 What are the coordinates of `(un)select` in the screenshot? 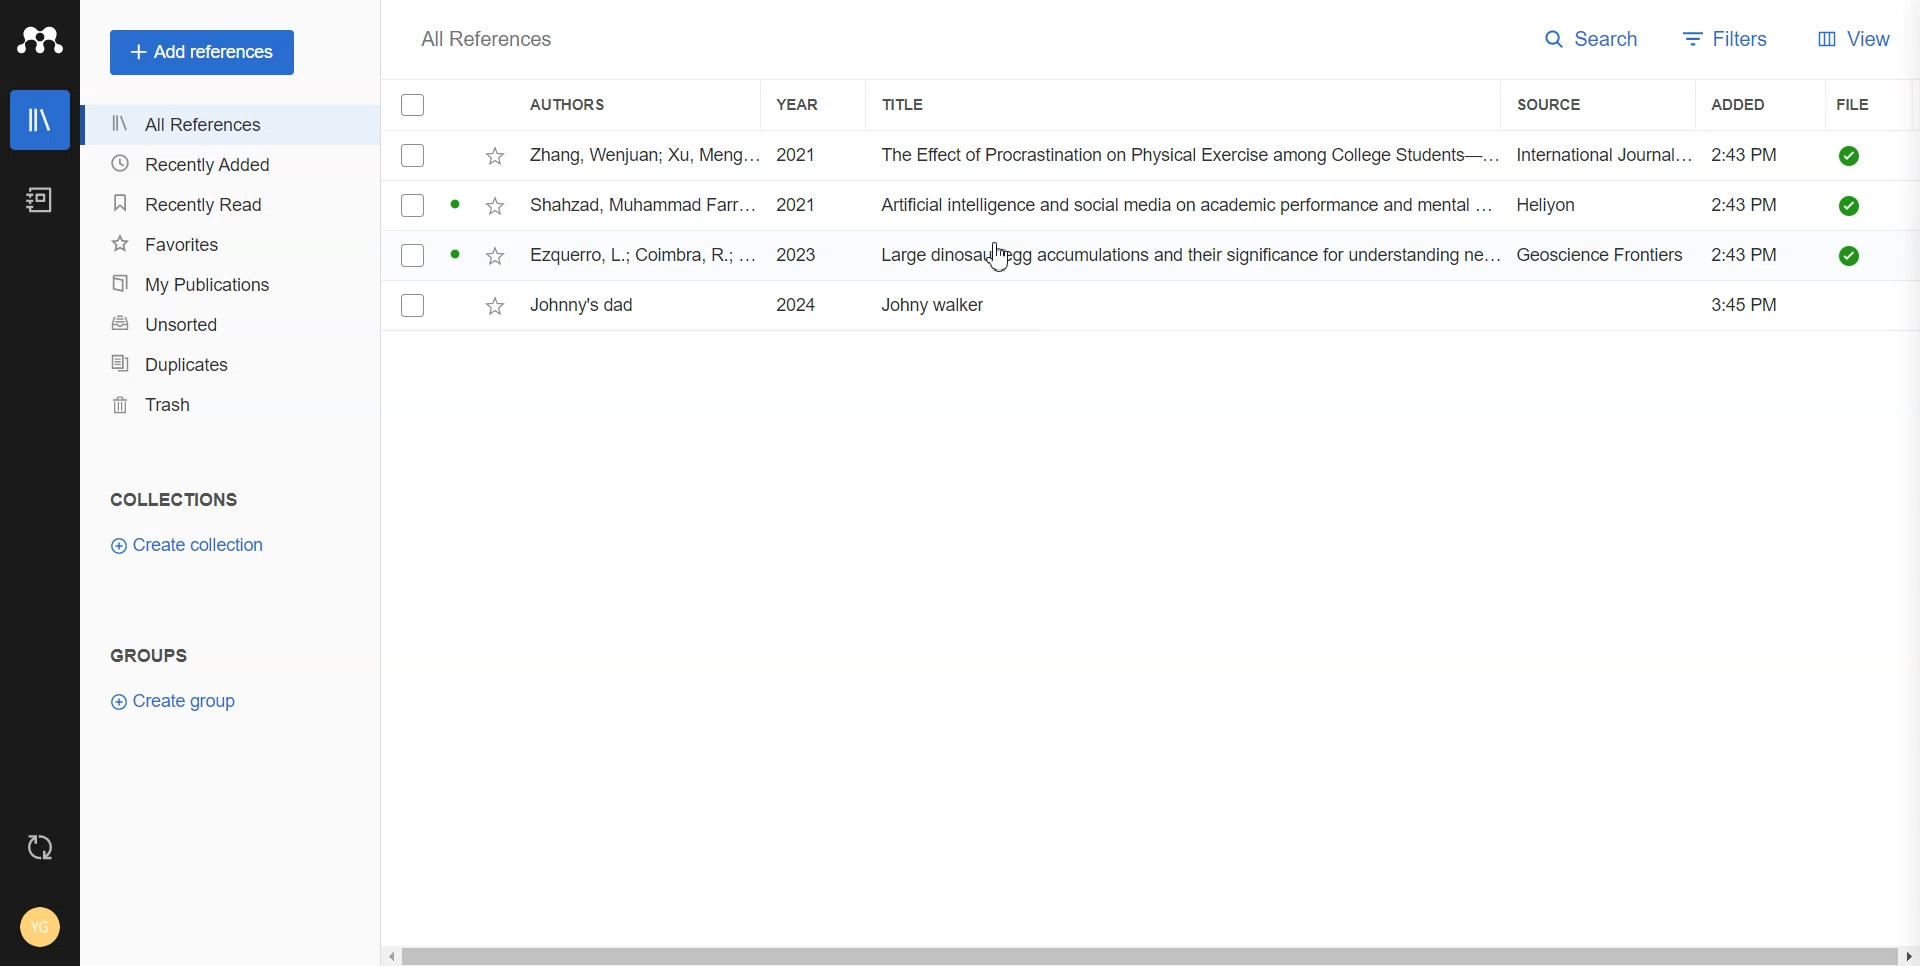 It's located at (412, 306).